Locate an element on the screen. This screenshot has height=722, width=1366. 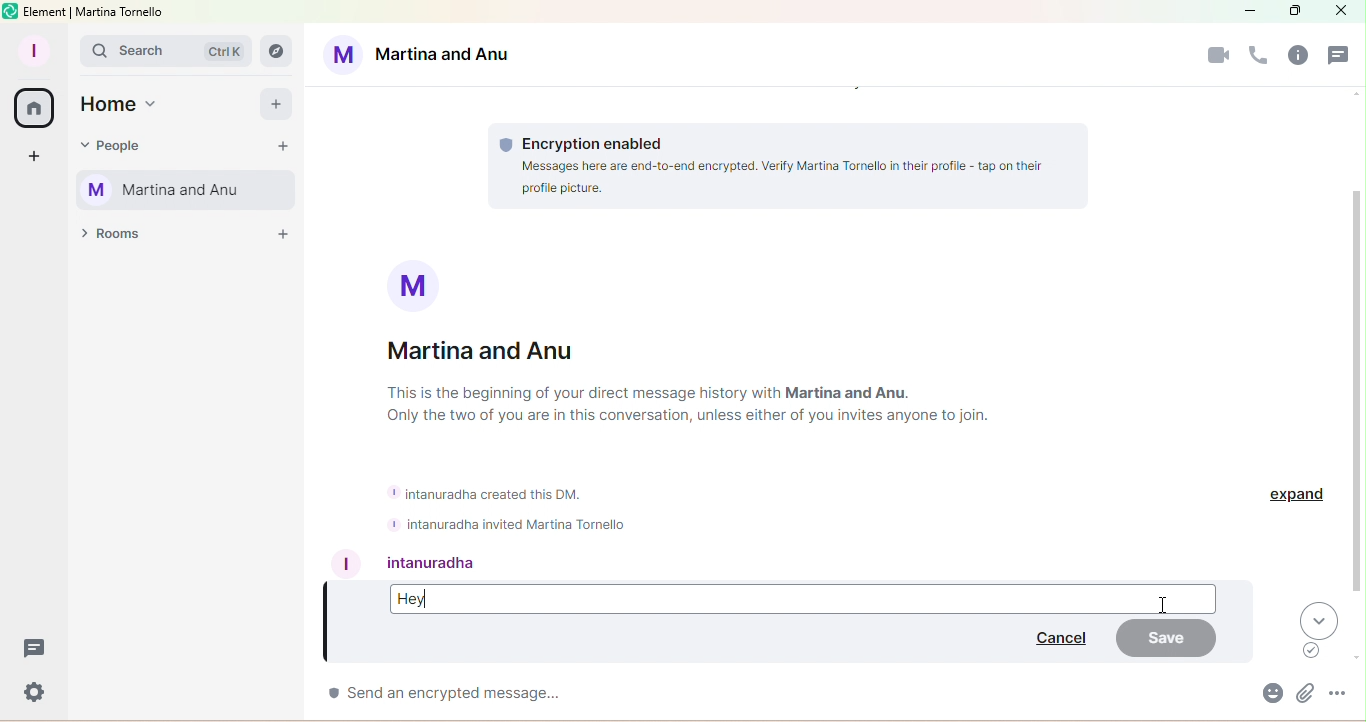
Write message is located at coordinates (769, 695).